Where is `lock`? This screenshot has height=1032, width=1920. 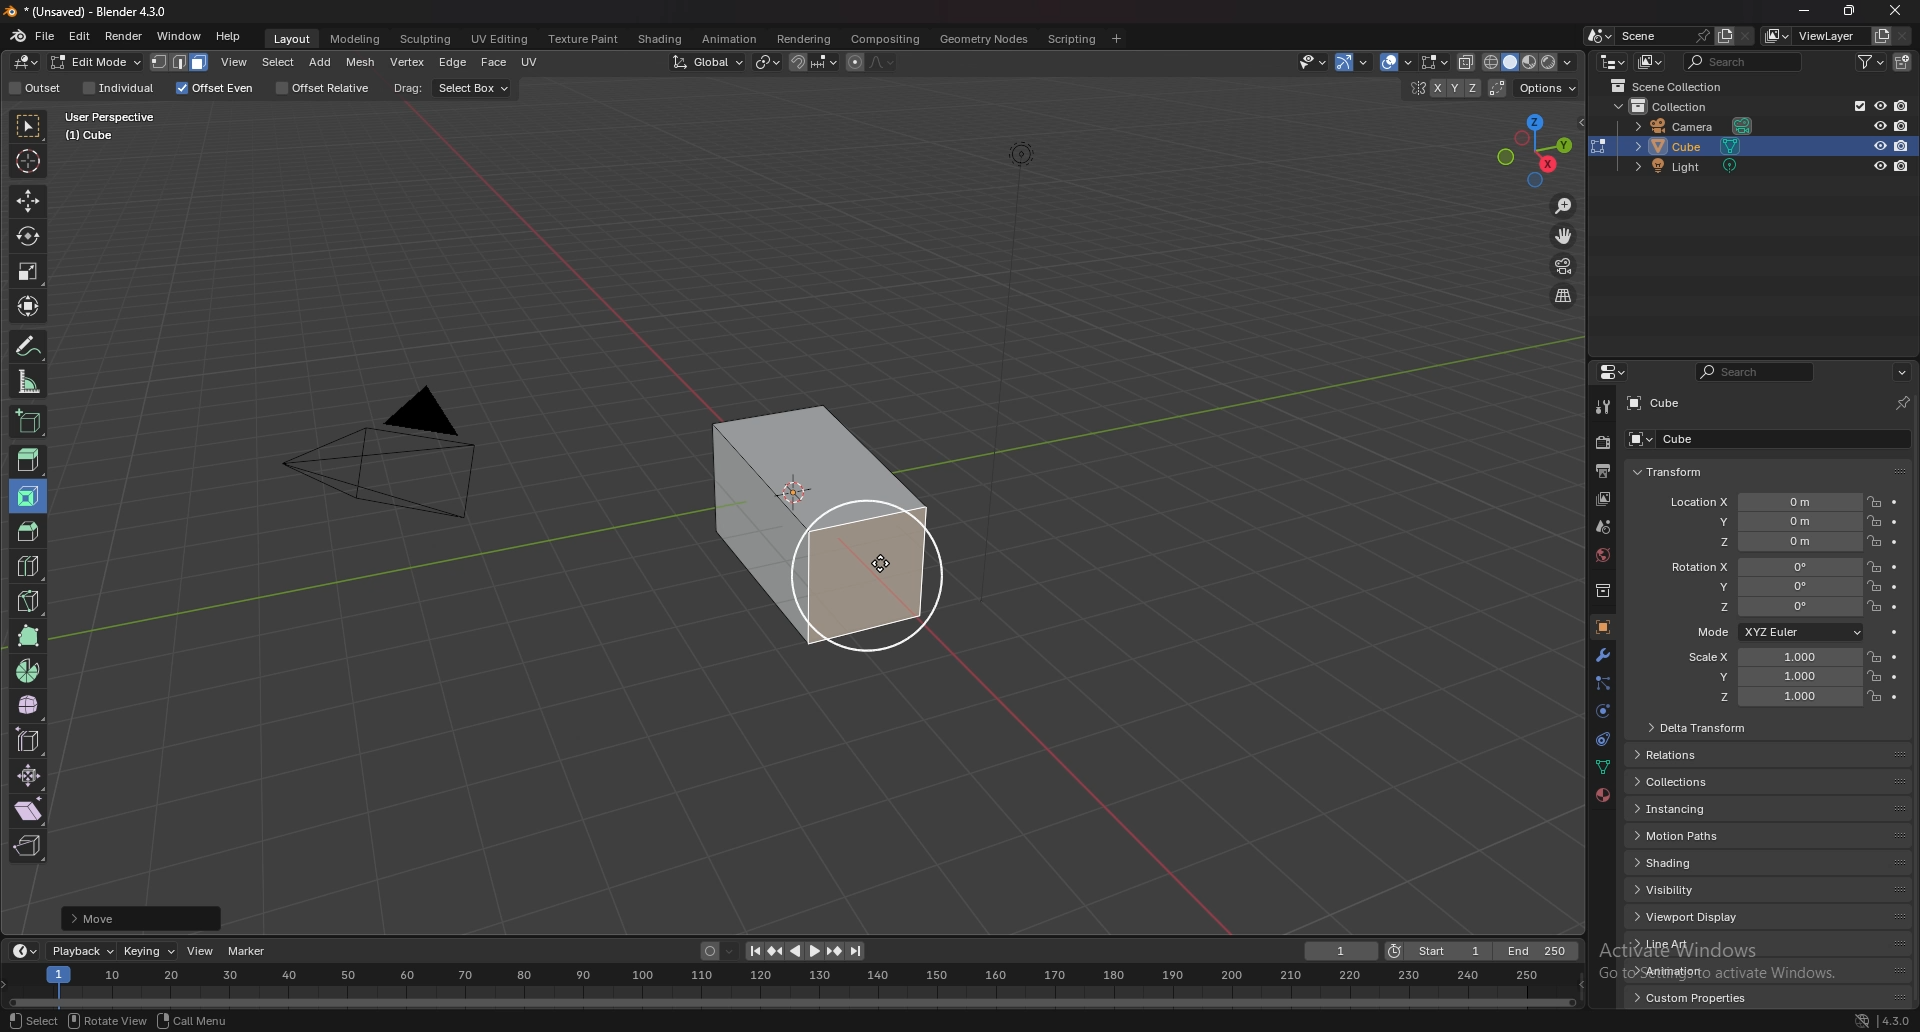 lock is located at coordinates (1873, 676).